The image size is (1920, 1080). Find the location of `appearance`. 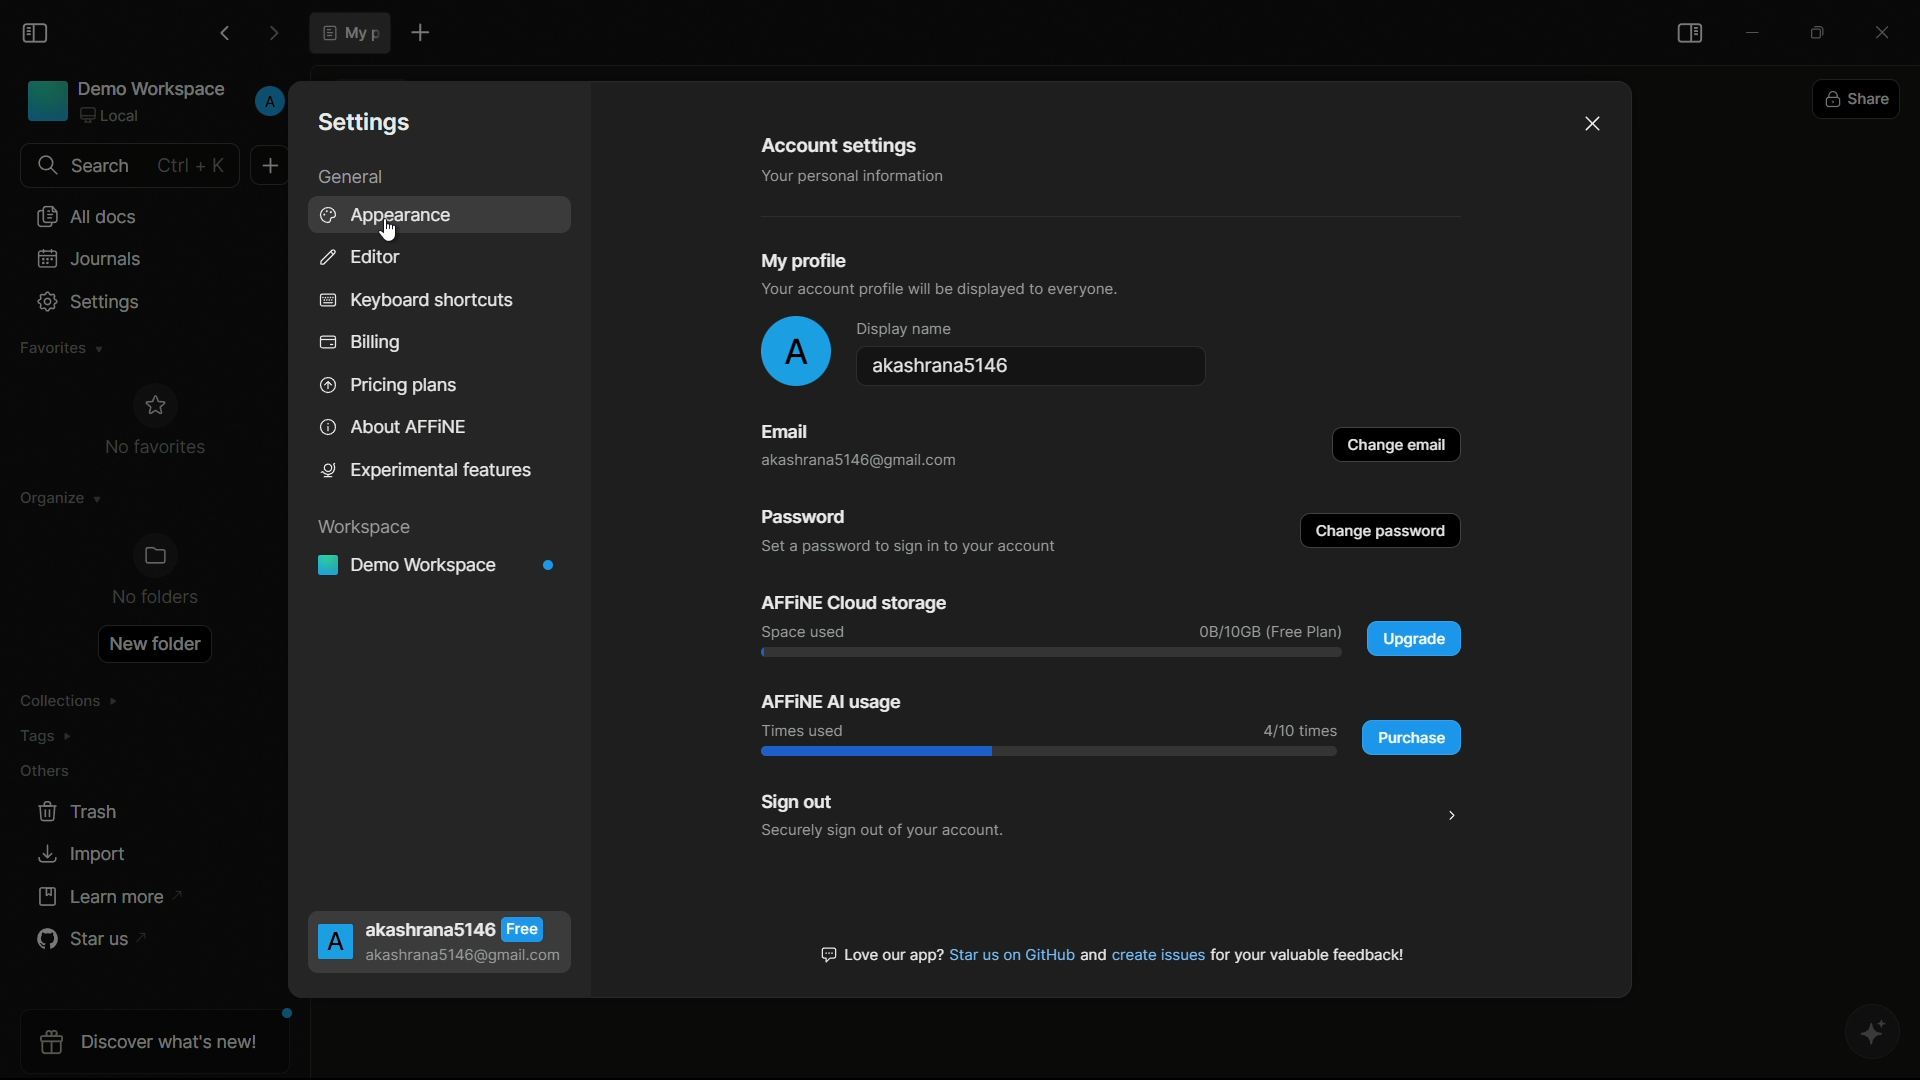

appearance is located at coordinates (391, 216).